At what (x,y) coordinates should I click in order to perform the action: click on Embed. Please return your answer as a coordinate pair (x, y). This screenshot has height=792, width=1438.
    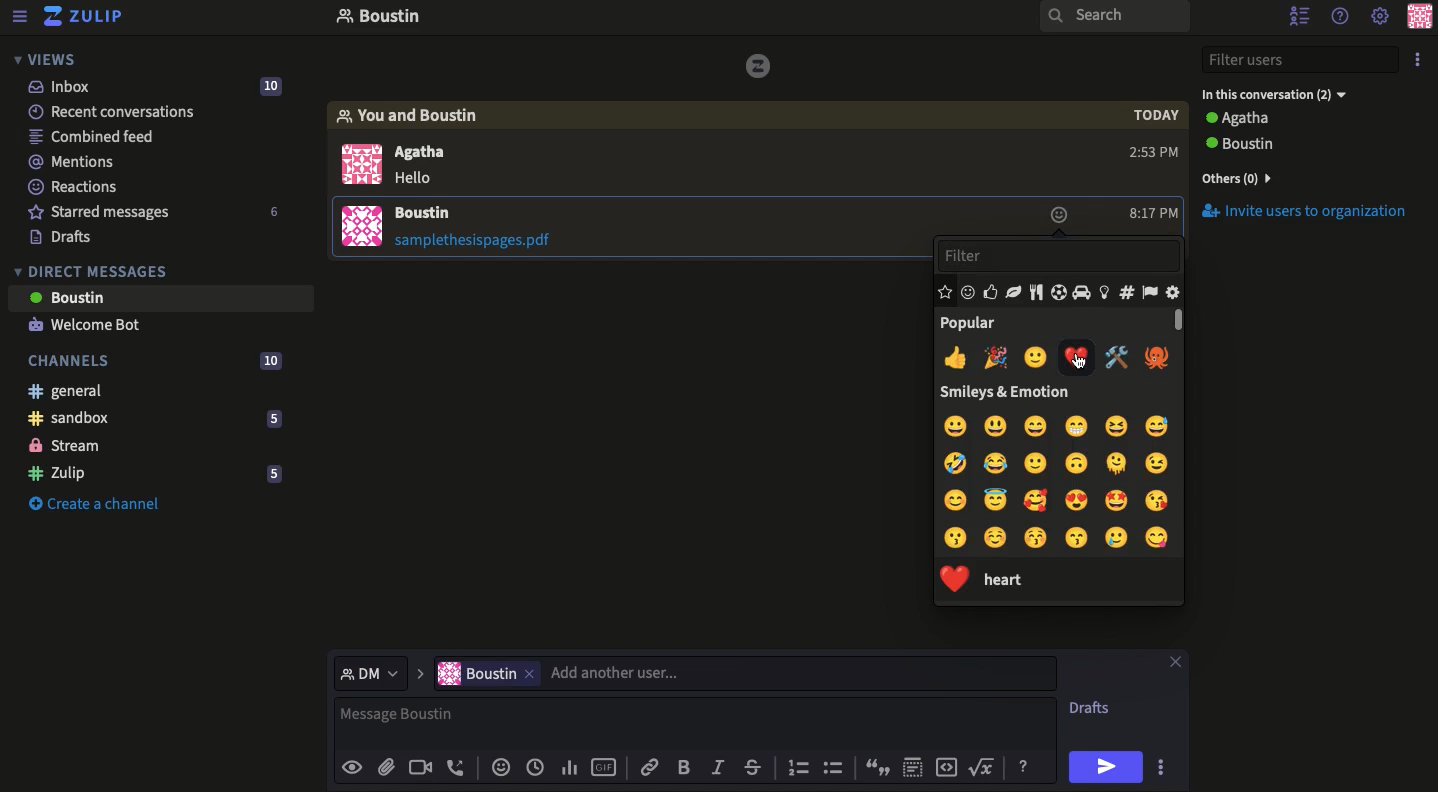
    Looking at the image, I should click on (943, 765).